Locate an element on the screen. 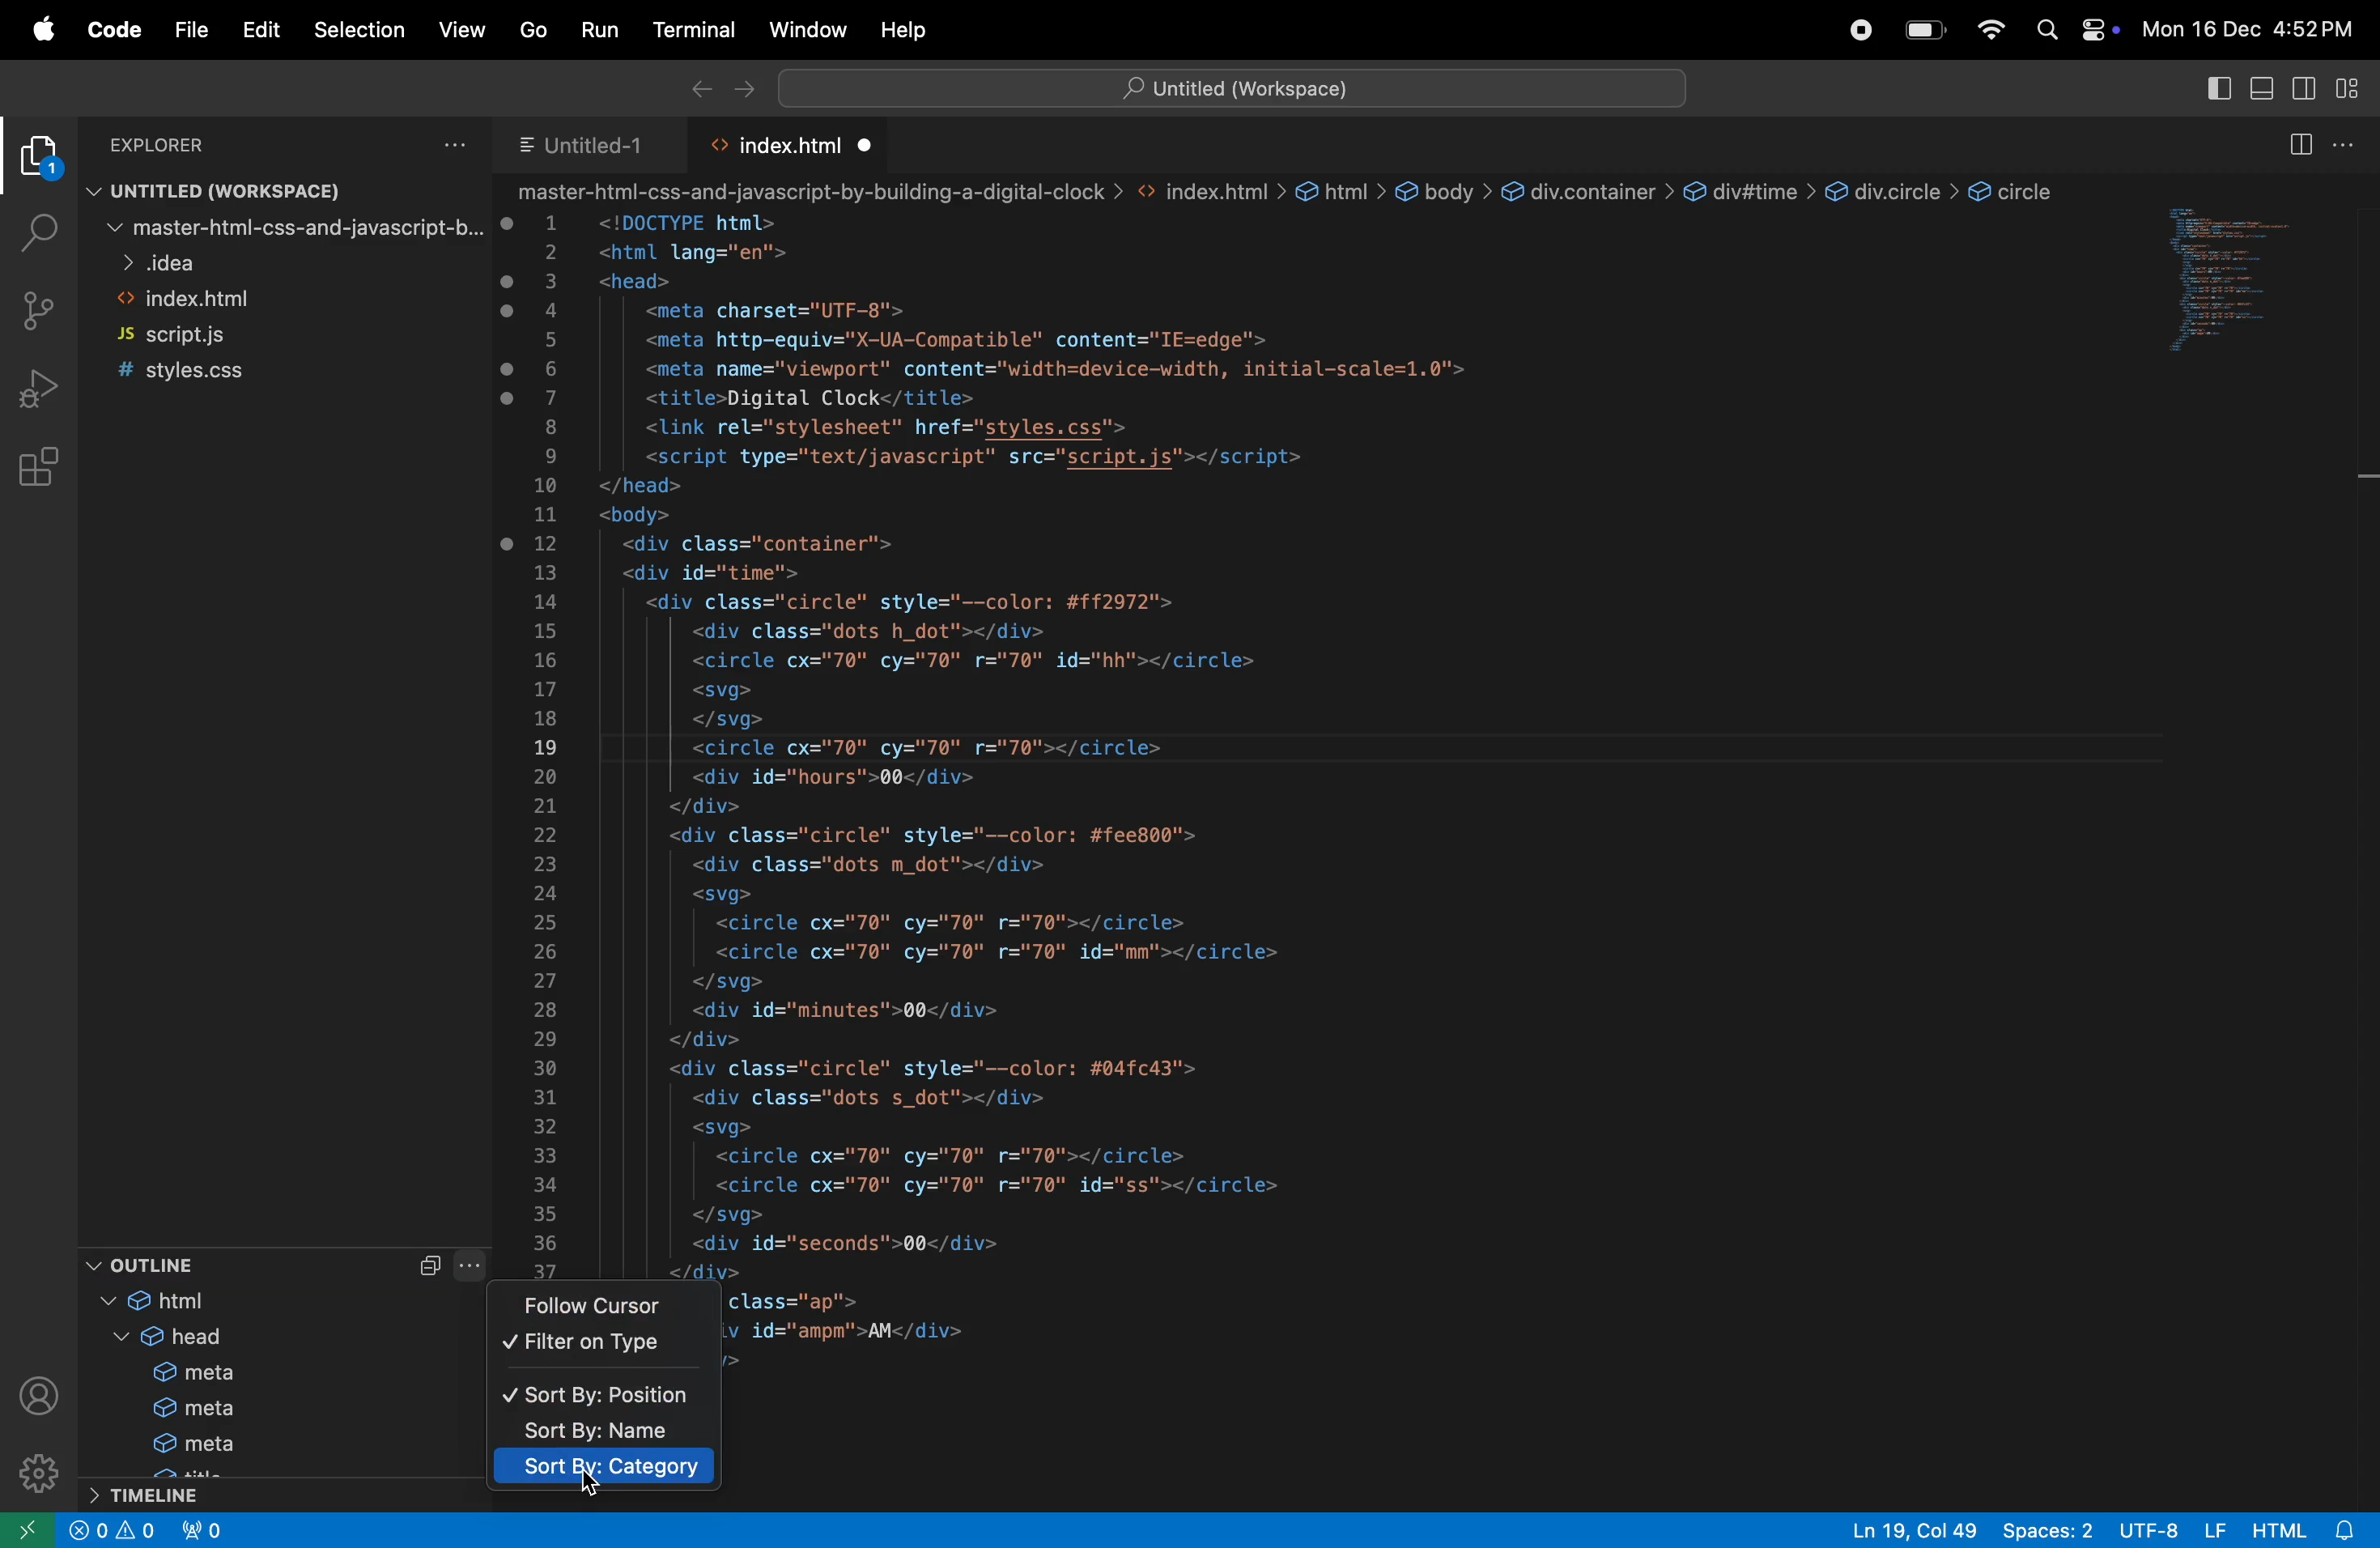 This screenshot has width=2380, height=1548. Edit is located at coordinates (249, 30).